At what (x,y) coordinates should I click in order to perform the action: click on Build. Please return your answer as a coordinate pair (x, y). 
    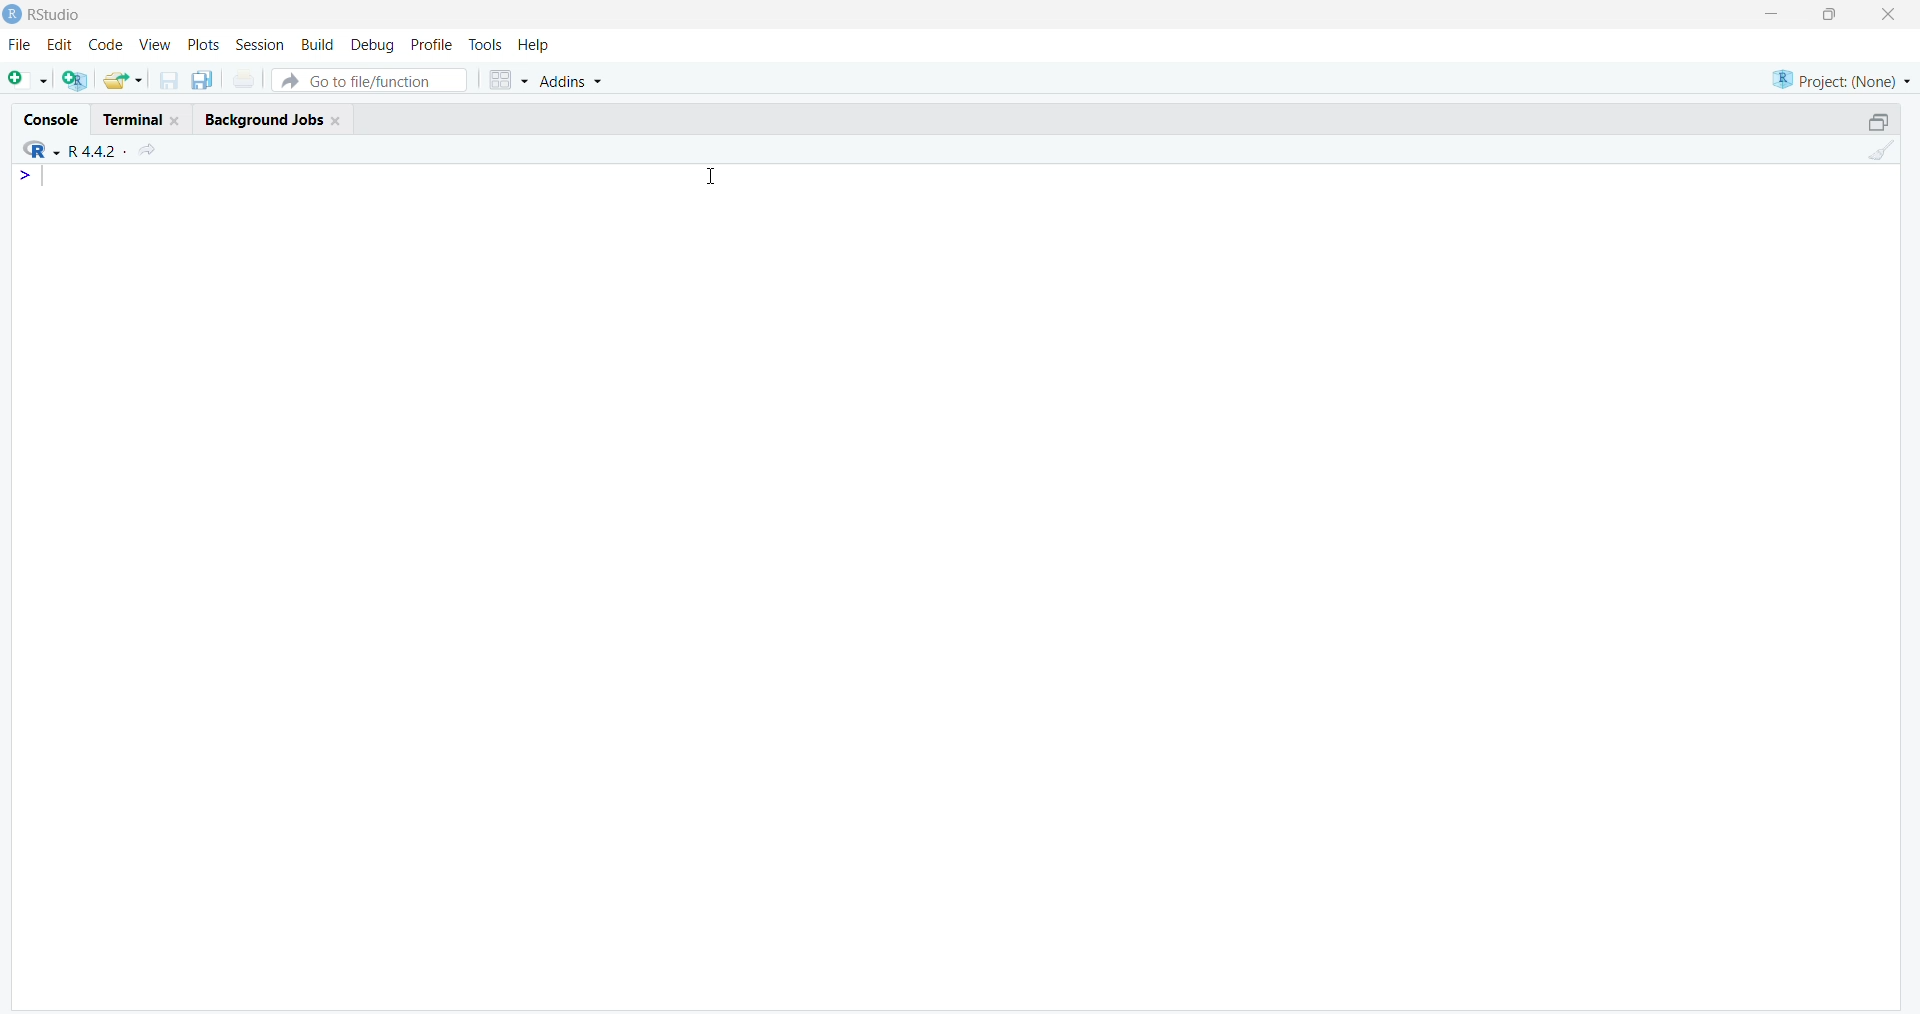
    Looking at the image, I should click on (313, 46).